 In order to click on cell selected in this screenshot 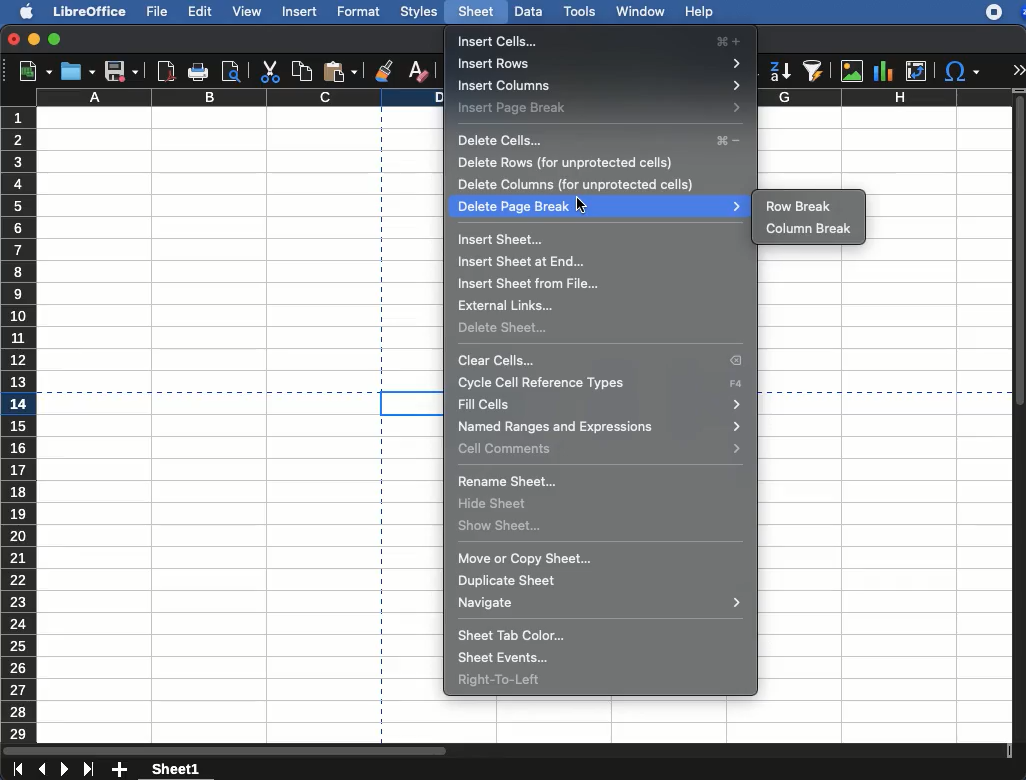, I will do `click(410, 403)`.